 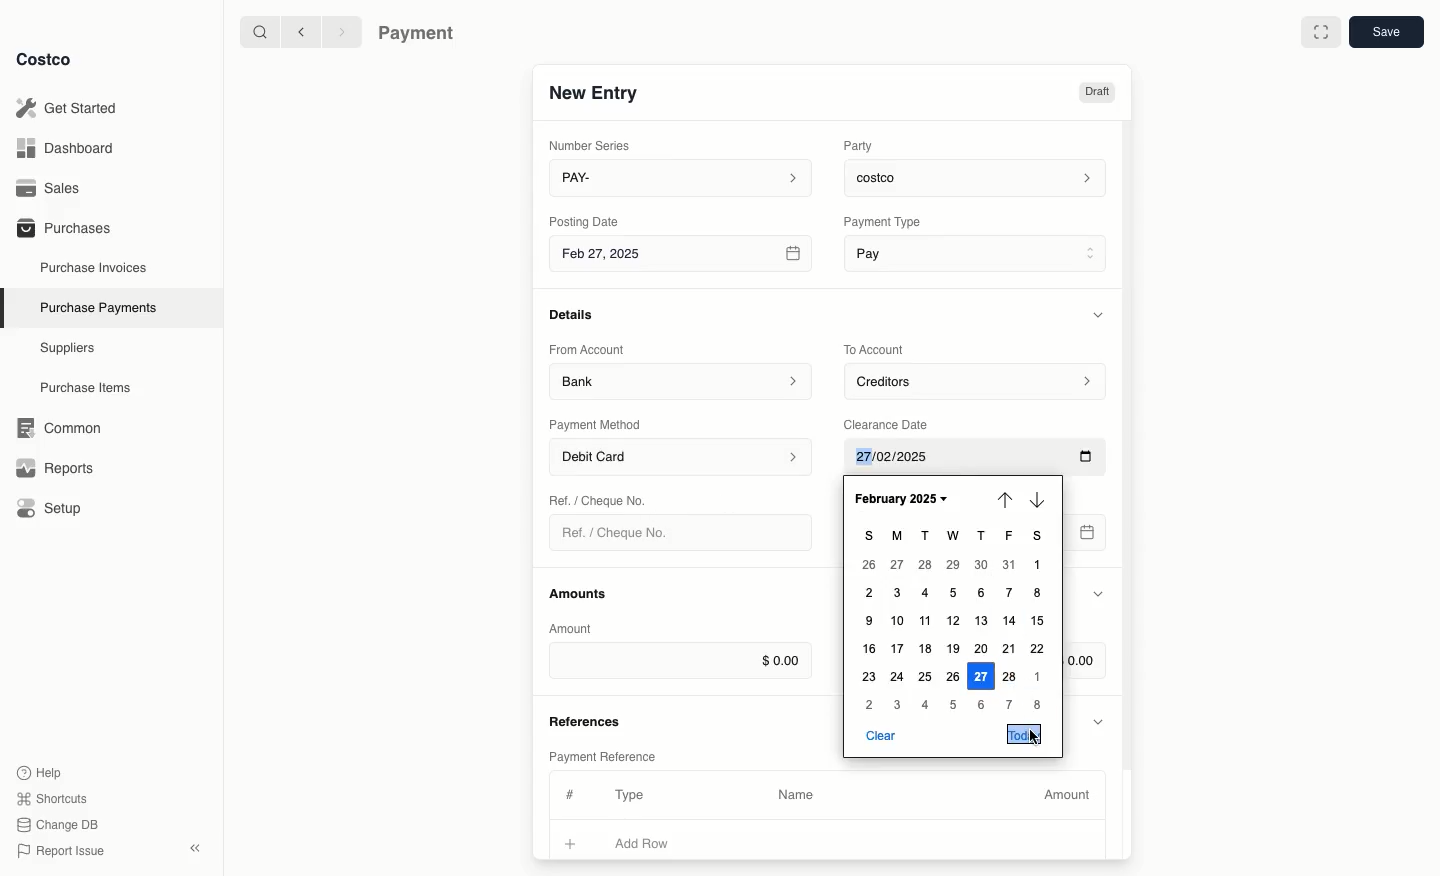 What do you see at coordinates (97, 306) in the screenshot?
I see `Purchase Payments` at bounding box center [97, 306].